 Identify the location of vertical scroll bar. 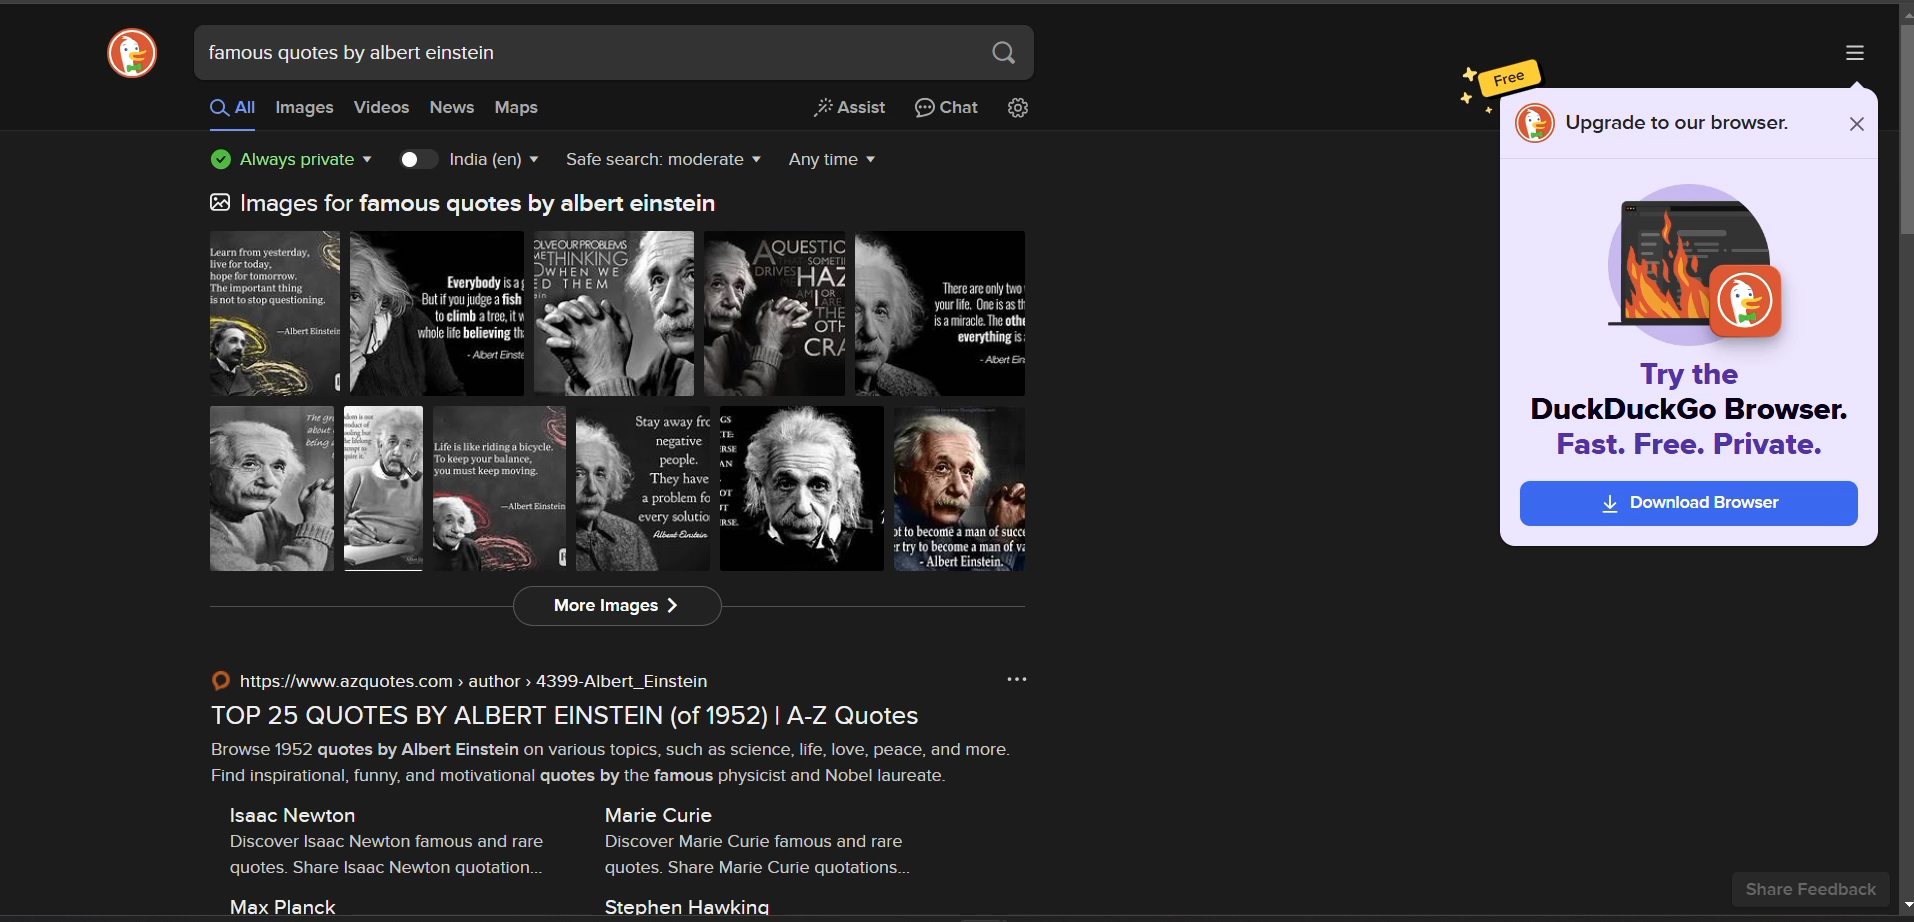
(1902, 130).